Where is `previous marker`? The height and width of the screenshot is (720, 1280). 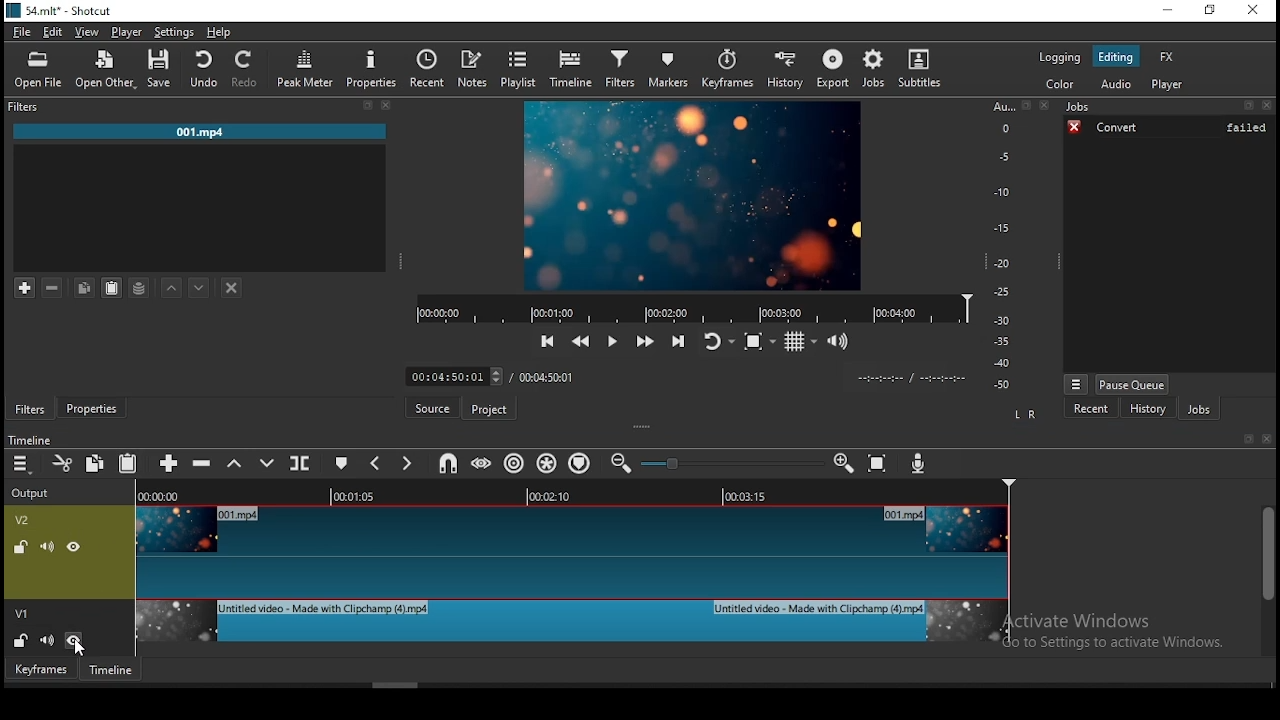 previous marker is located at coordinates (374, 464).